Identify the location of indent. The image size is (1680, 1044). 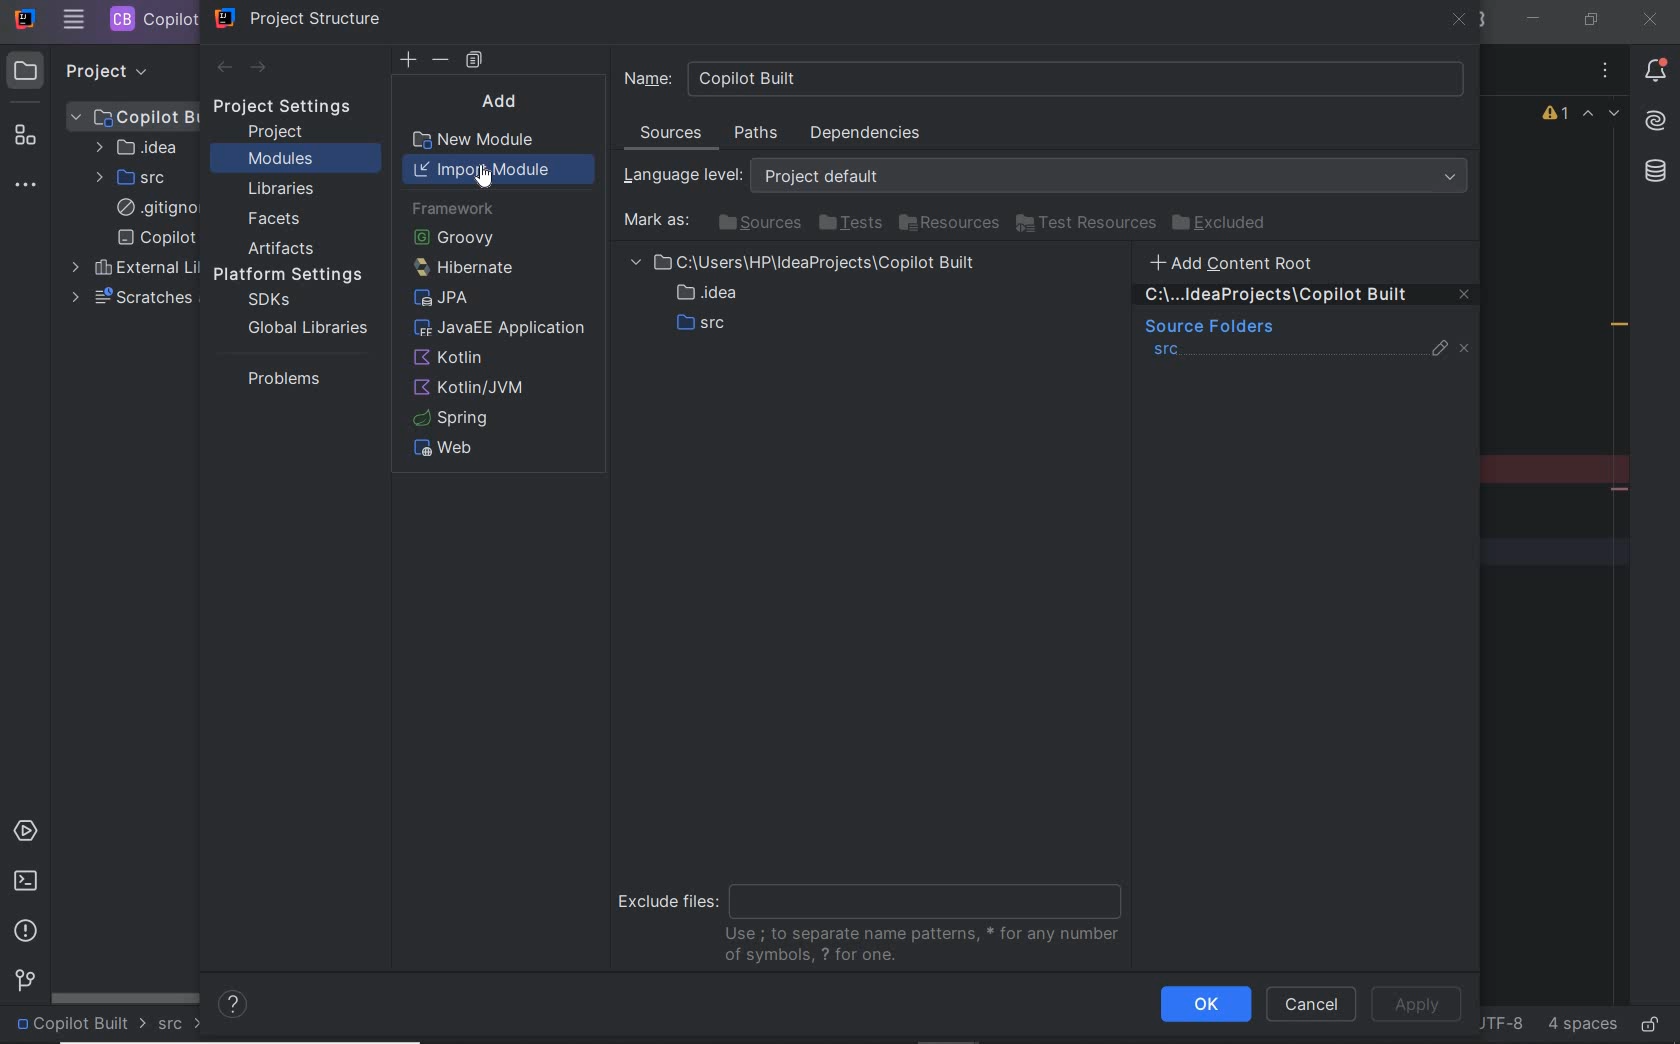
(1580, 1025).